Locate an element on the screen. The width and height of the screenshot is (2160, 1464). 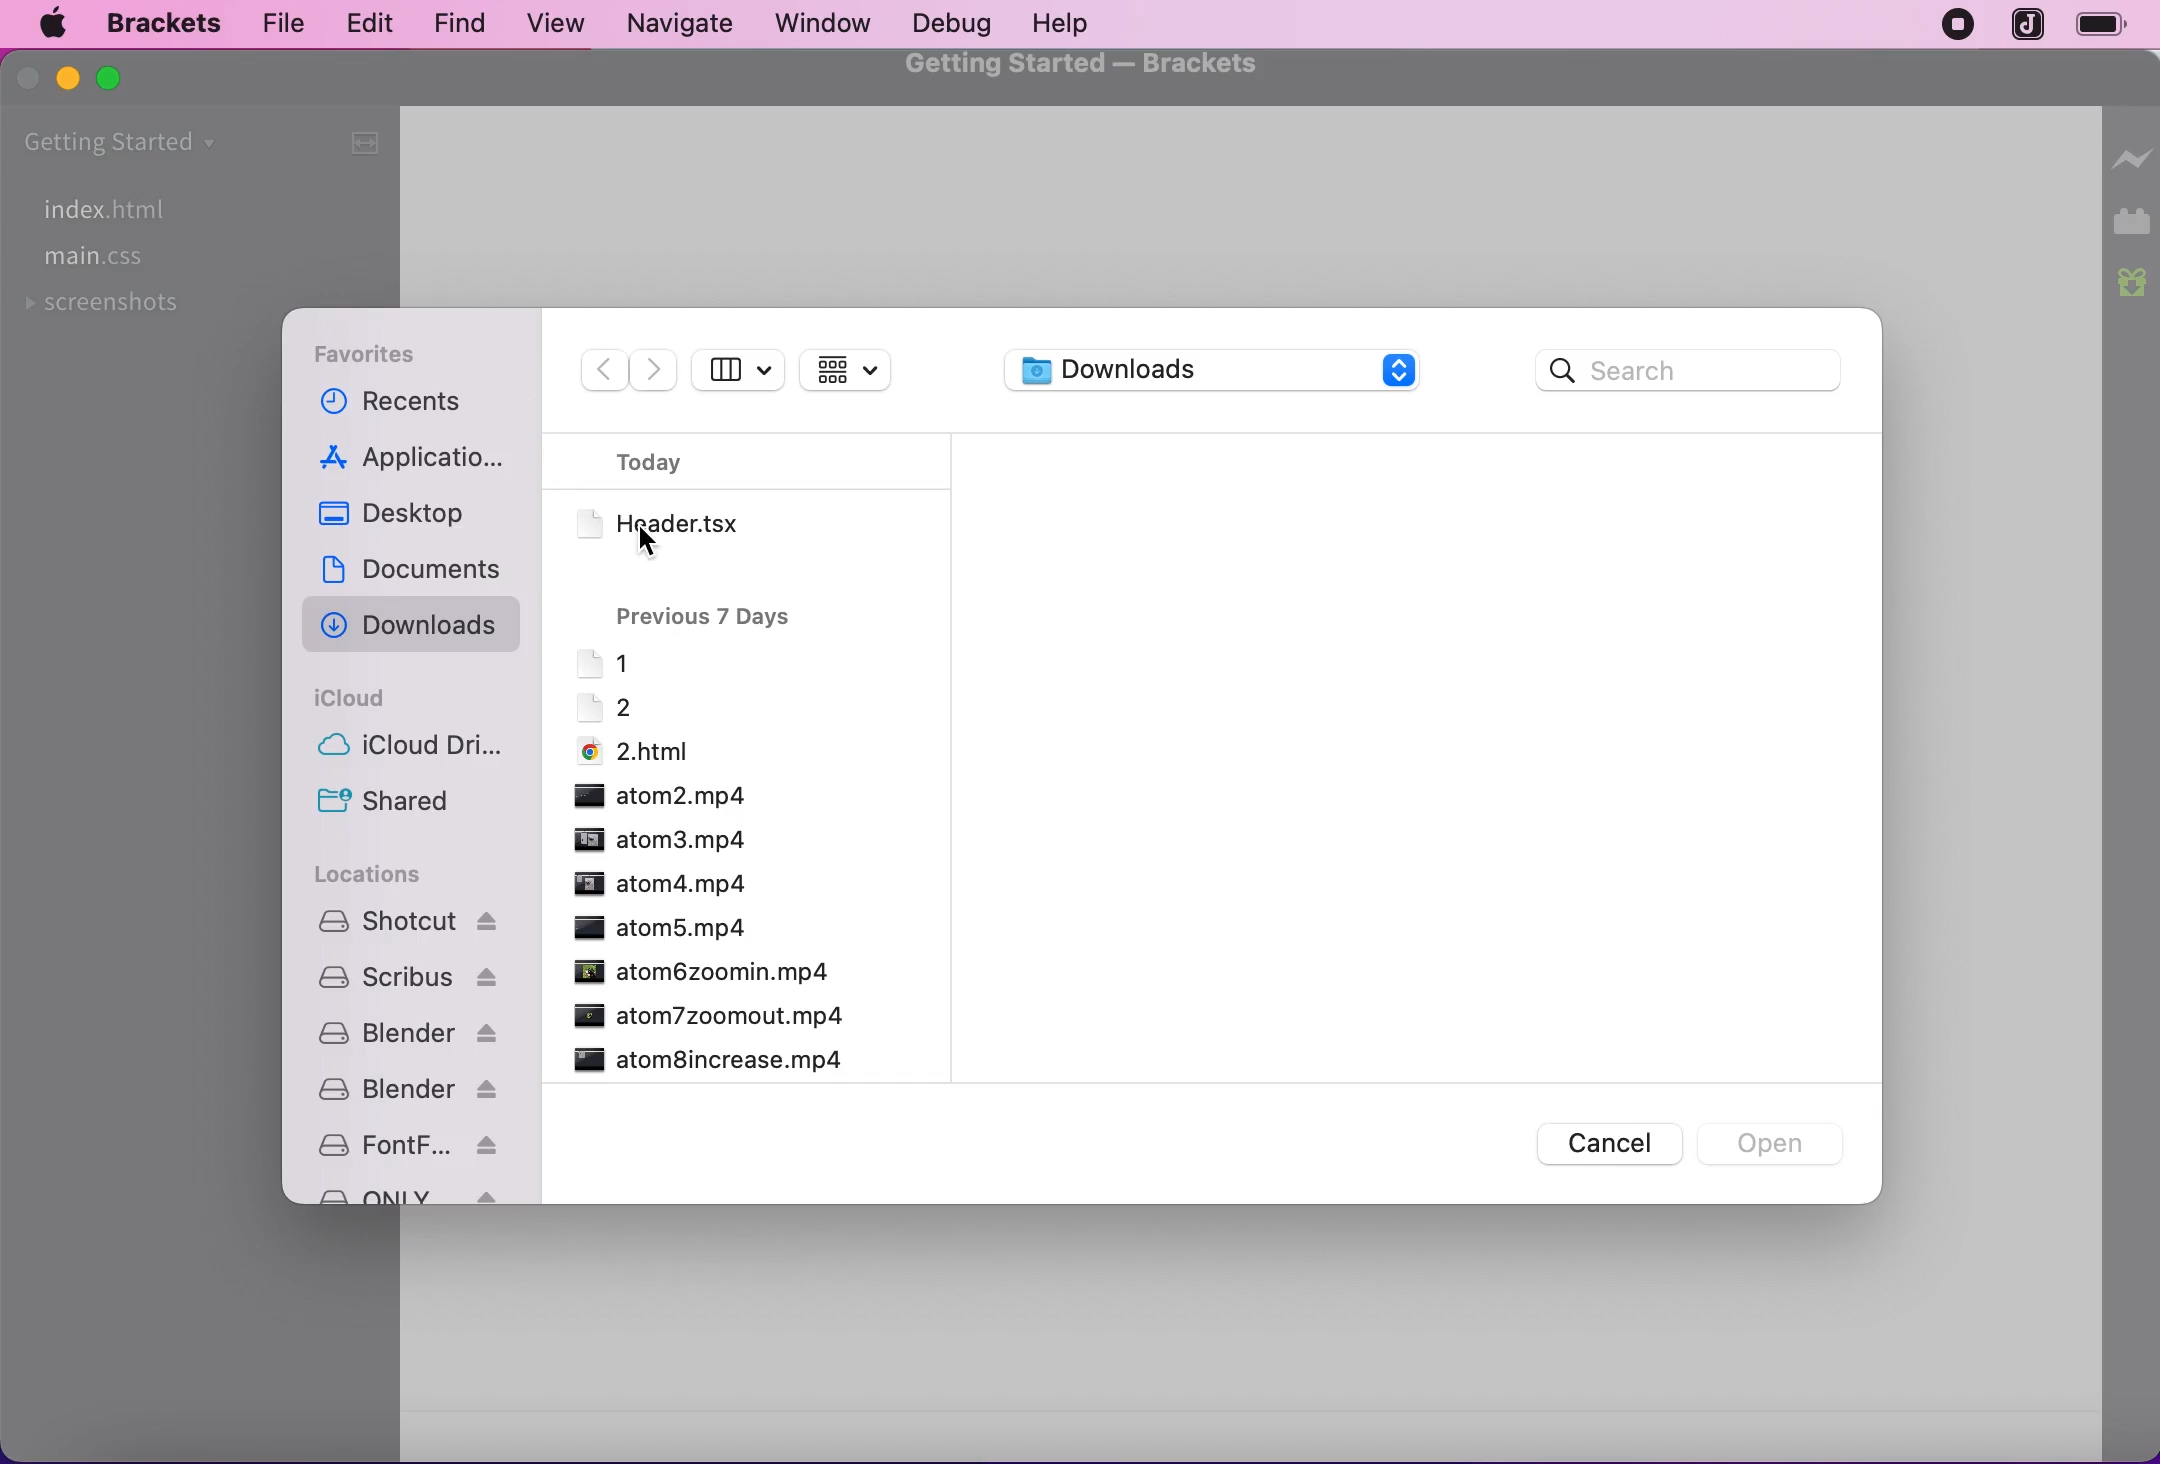
icloud drive is located at coordinates (424, 748).